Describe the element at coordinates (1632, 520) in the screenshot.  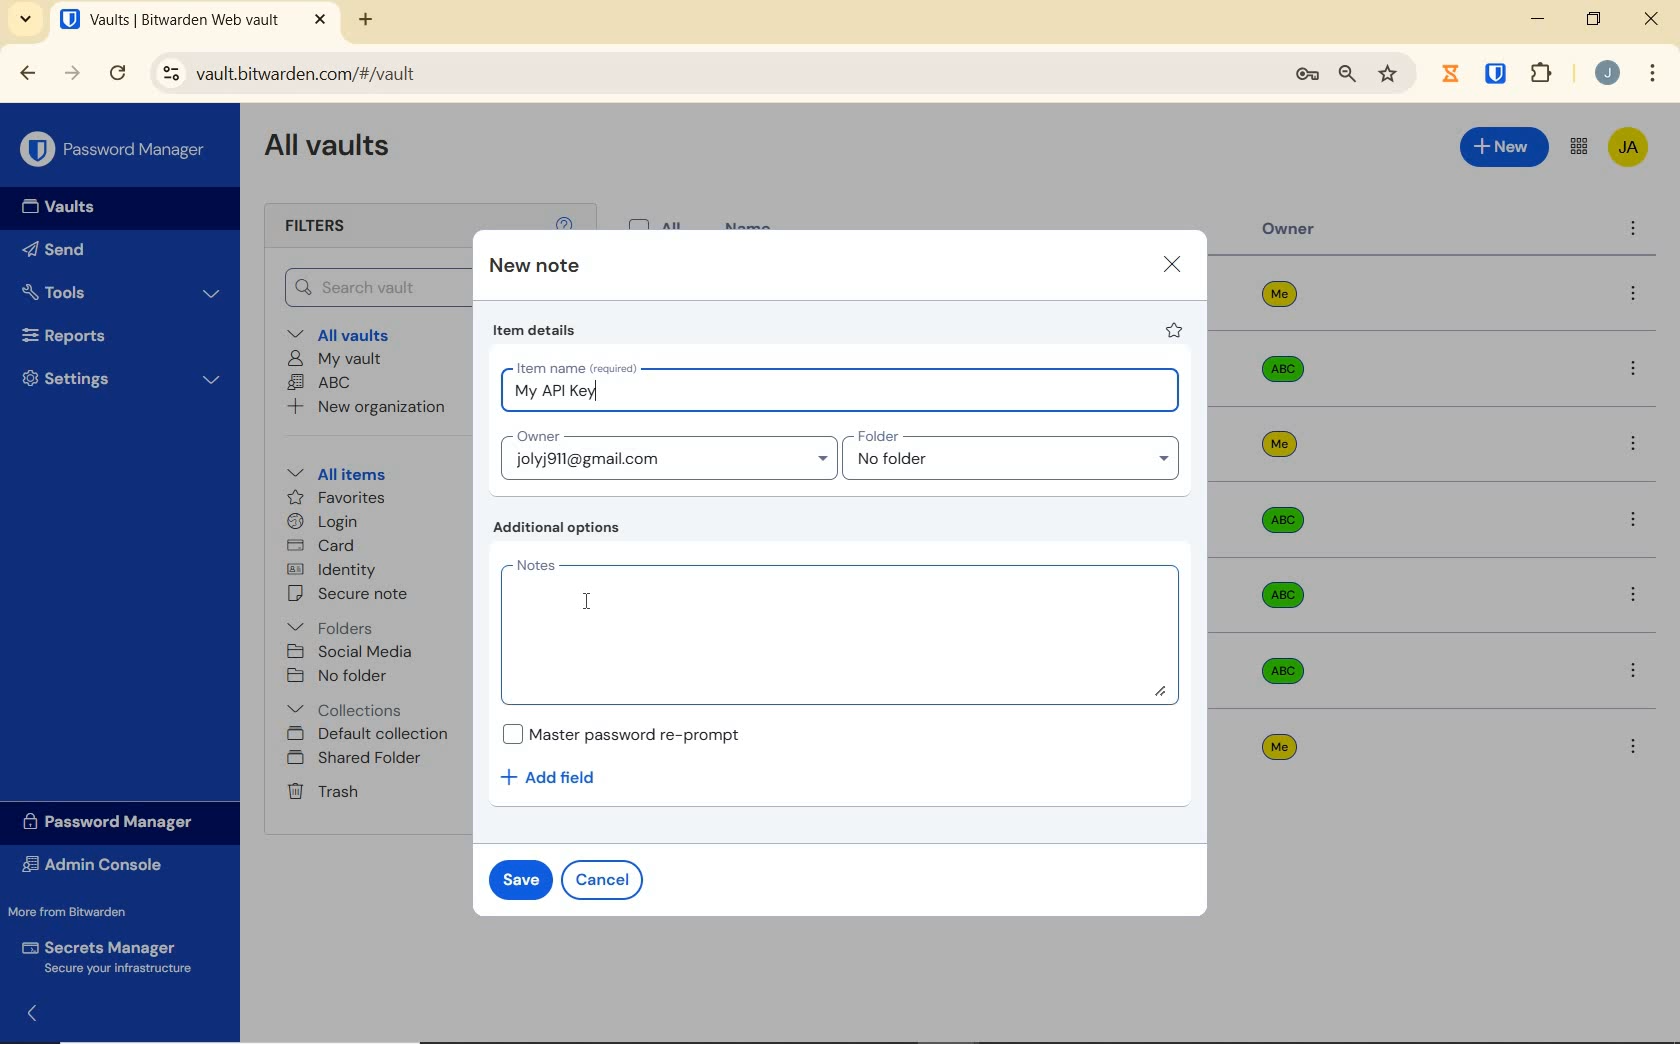
I see `more options` at that location.